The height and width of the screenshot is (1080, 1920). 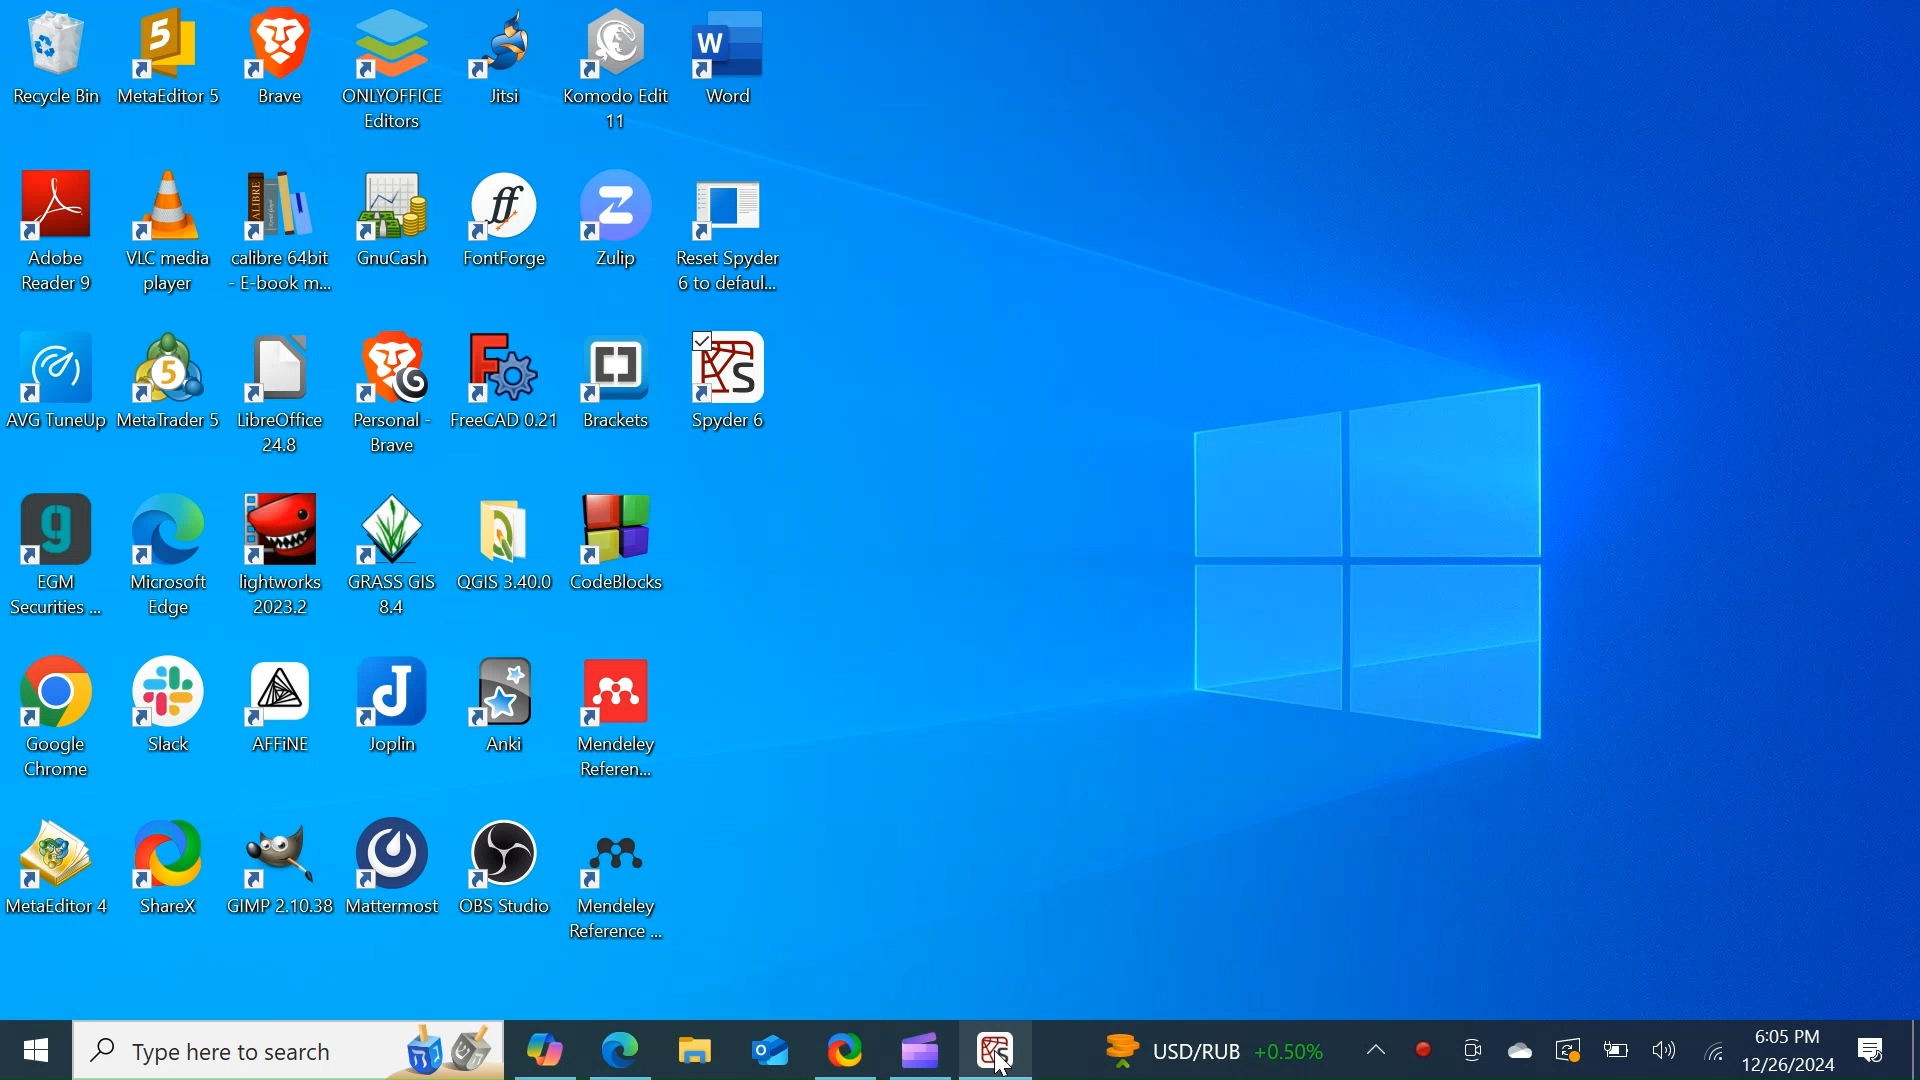 I want to click on Joplin, so click(x=394, y=718).